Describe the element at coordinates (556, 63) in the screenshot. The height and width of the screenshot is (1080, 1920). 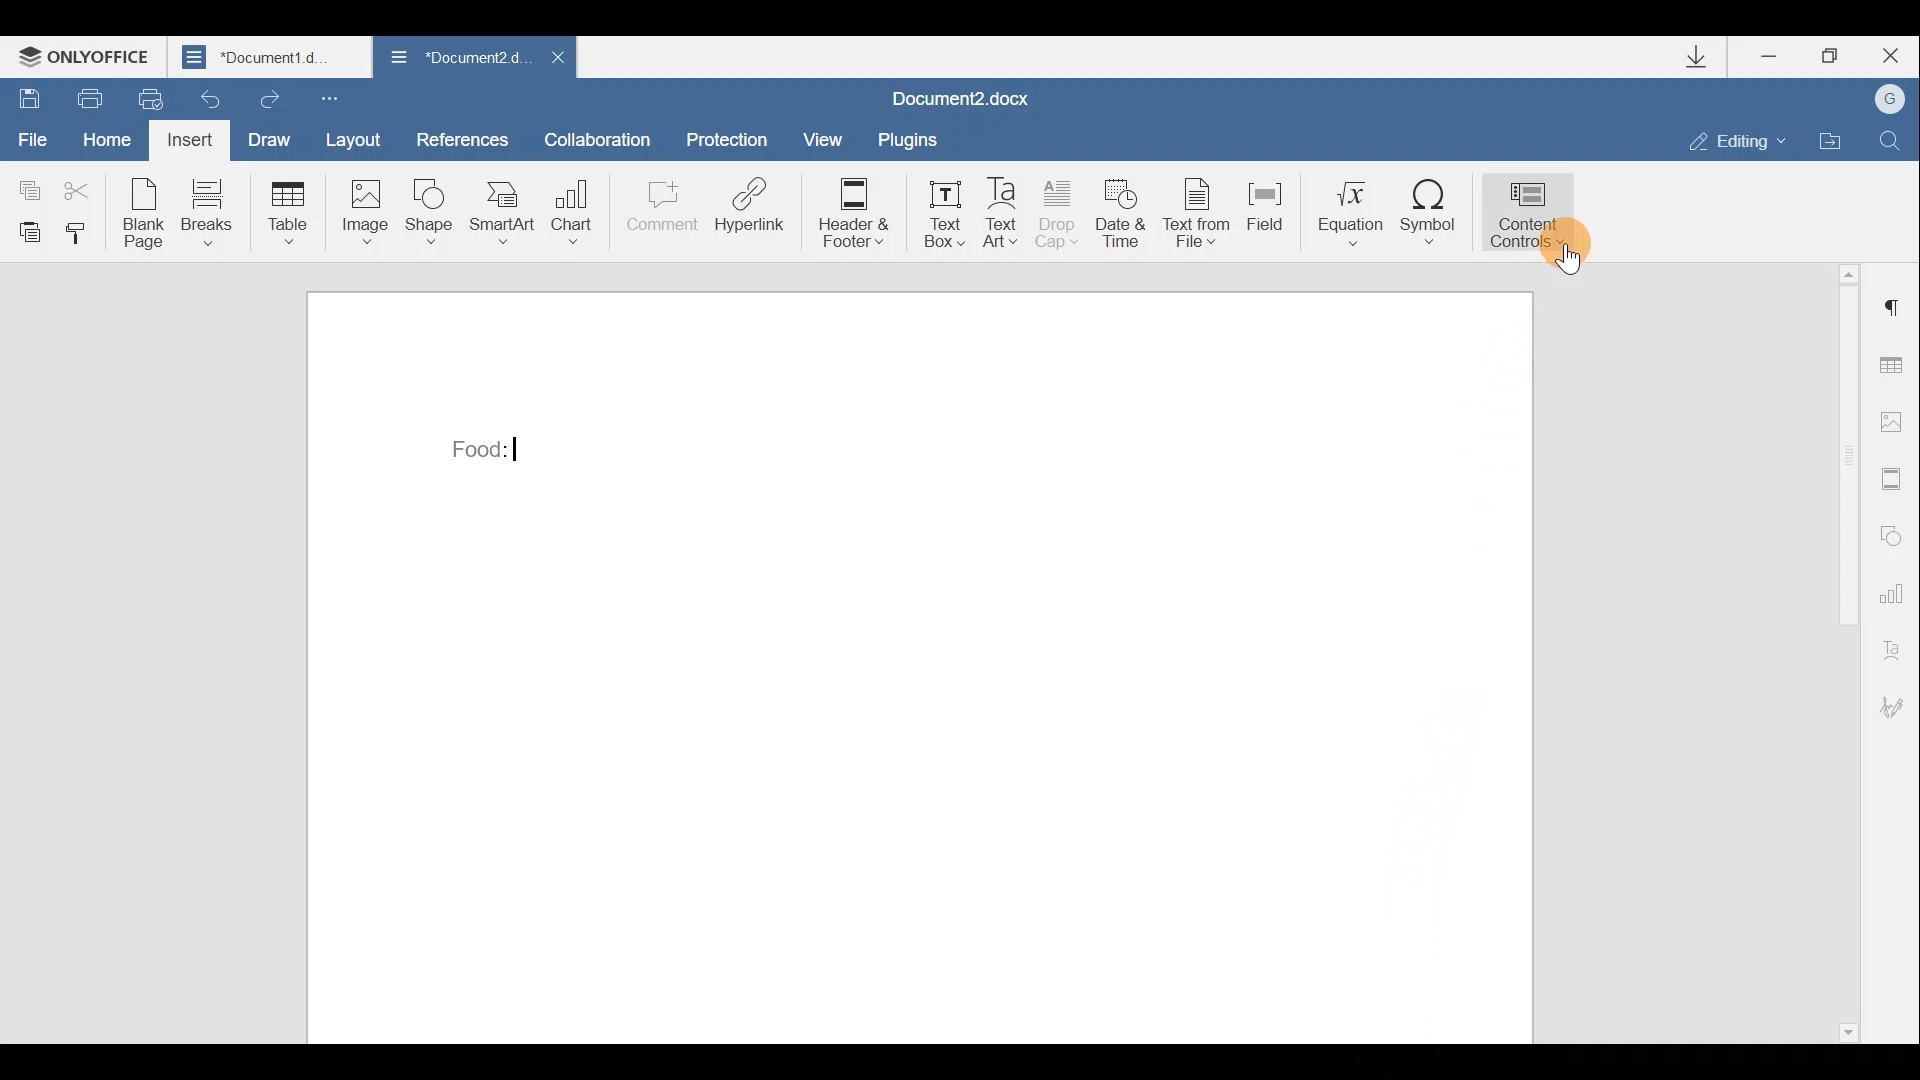
I see `Close` at that location.